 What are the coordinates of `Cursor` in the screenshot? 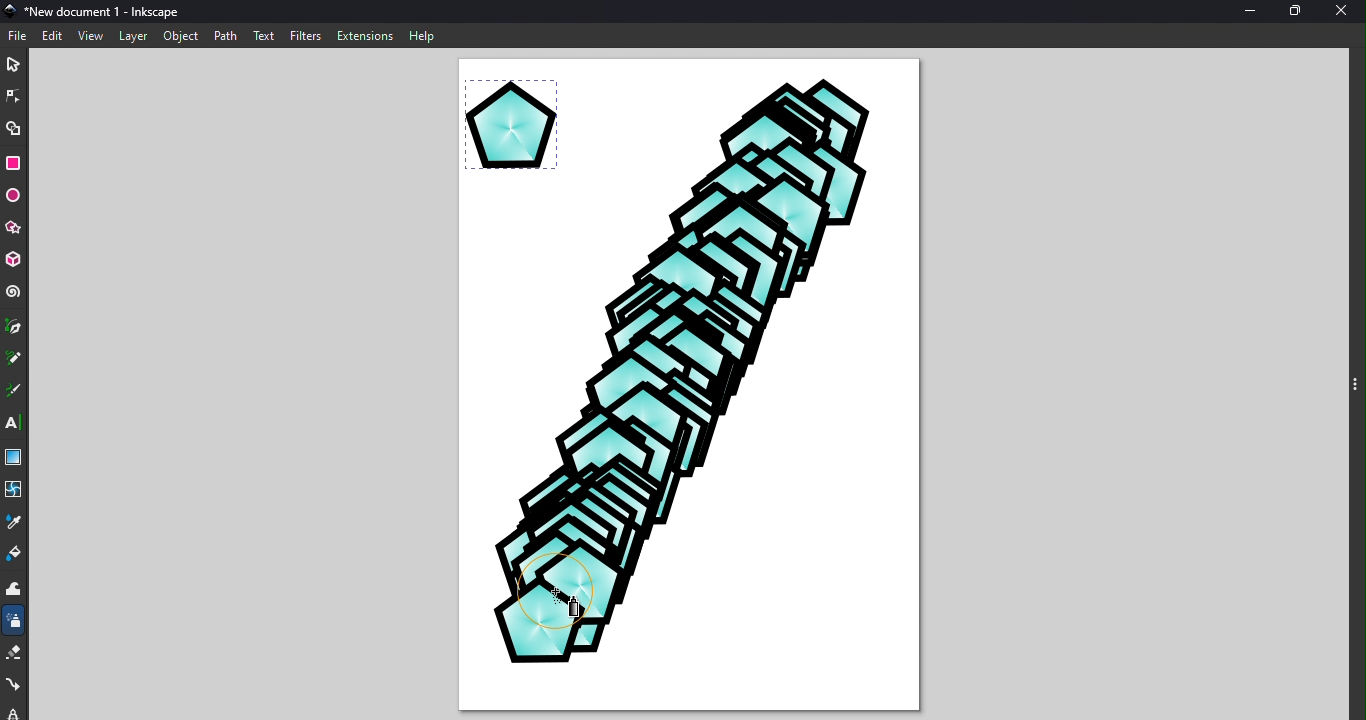 It's located at (570, 610).